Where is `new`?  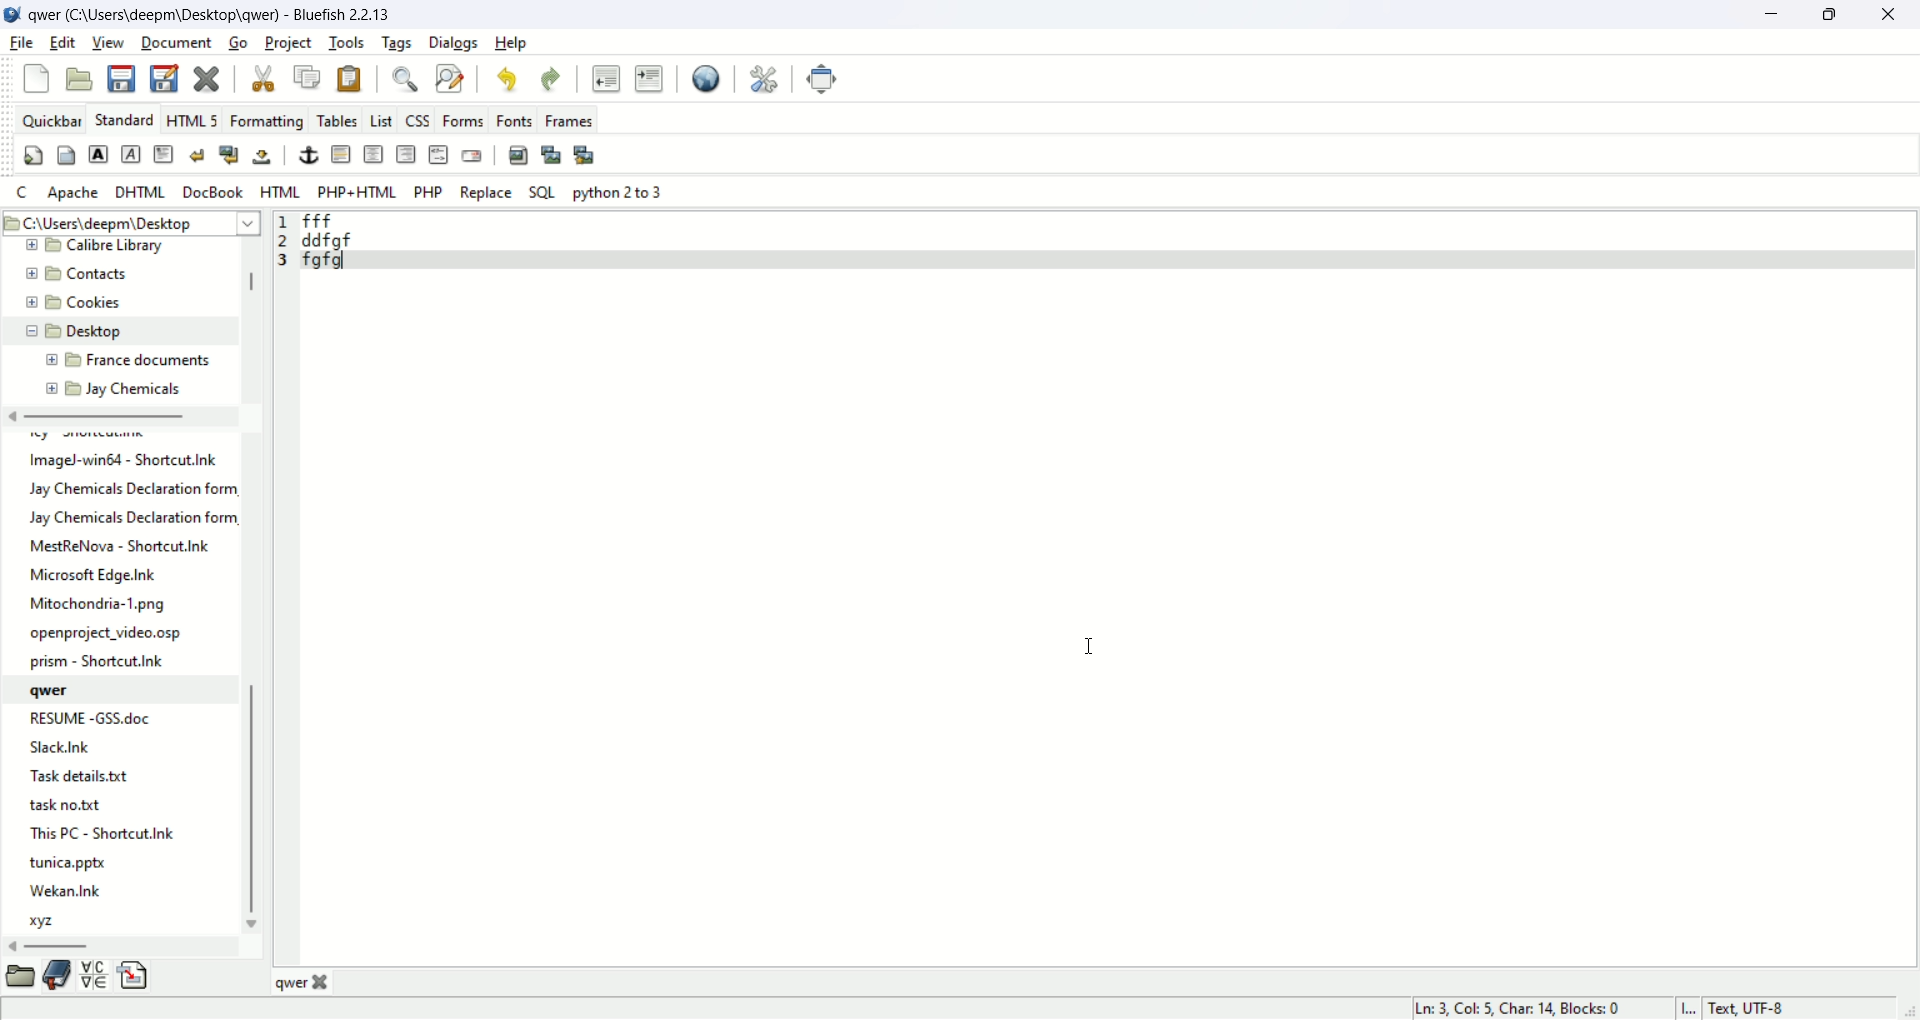 new is located at coordinates (37, 77).